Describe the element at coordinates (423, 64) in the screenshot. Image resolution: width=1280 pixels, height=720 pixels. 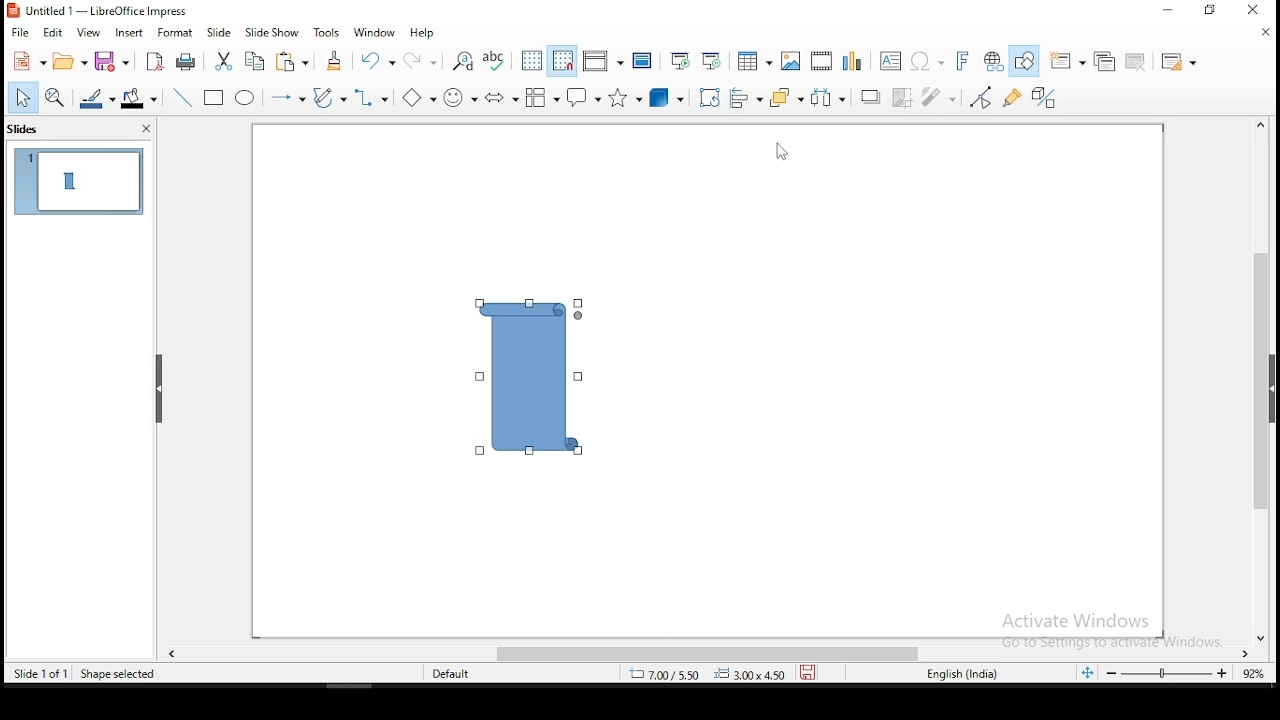
I see `redo` at that location.